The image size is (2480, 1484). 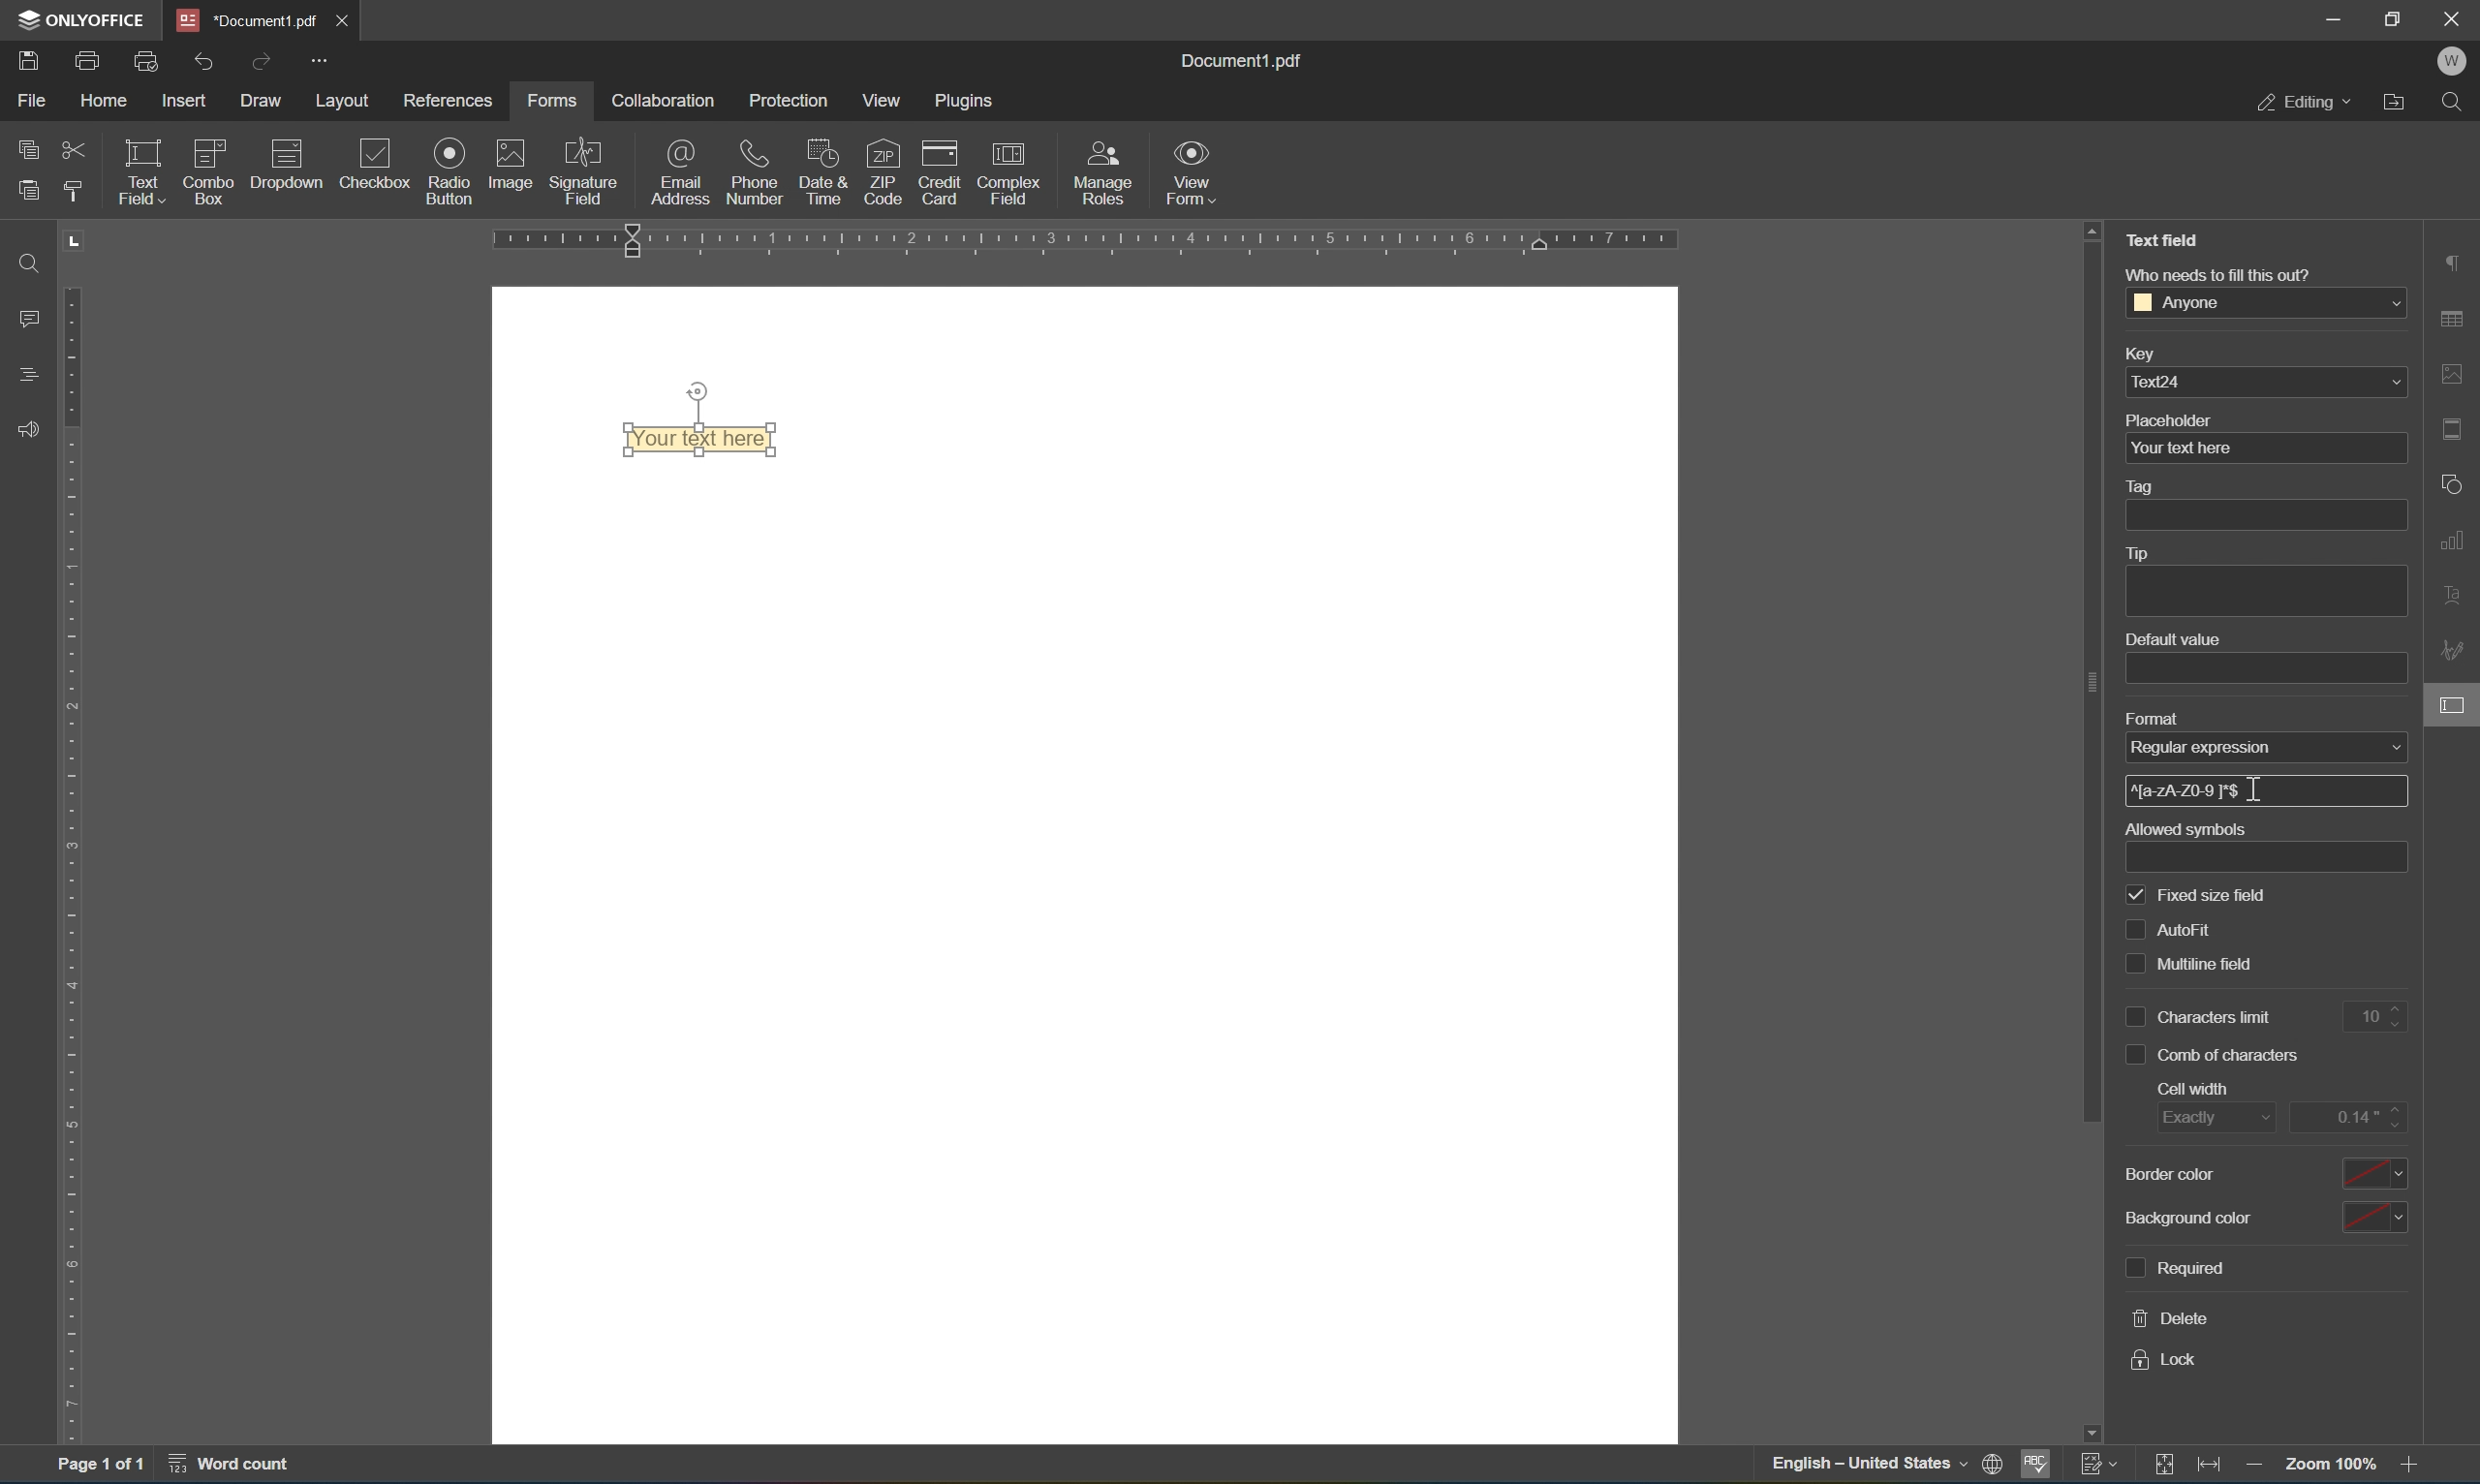 I want to click on anyone, so click(x=2266, y=301).